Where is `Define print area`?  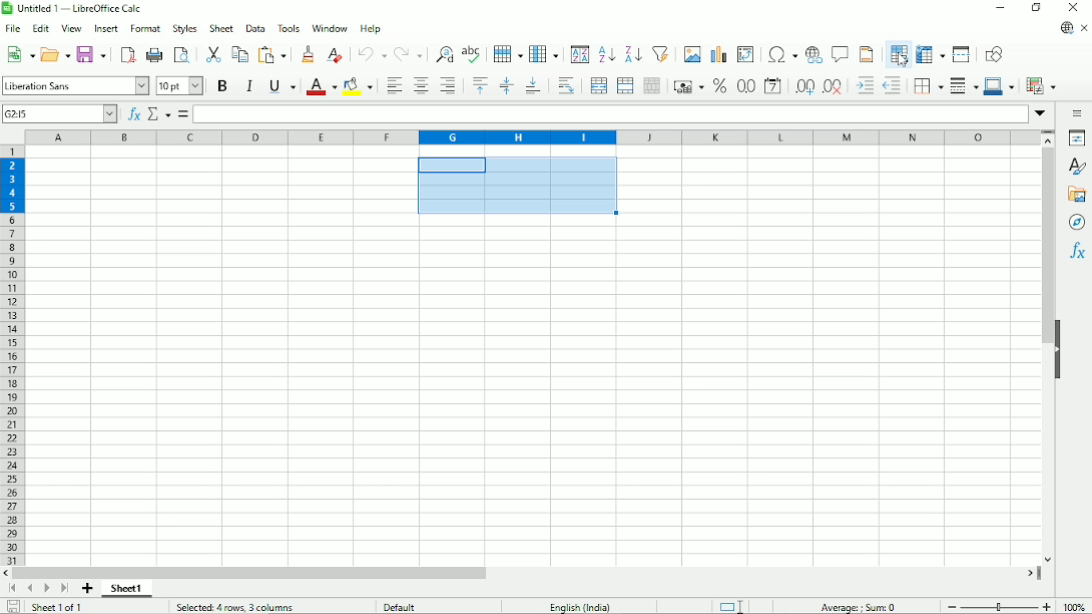 Define print area is located at coordinates (898, 53).